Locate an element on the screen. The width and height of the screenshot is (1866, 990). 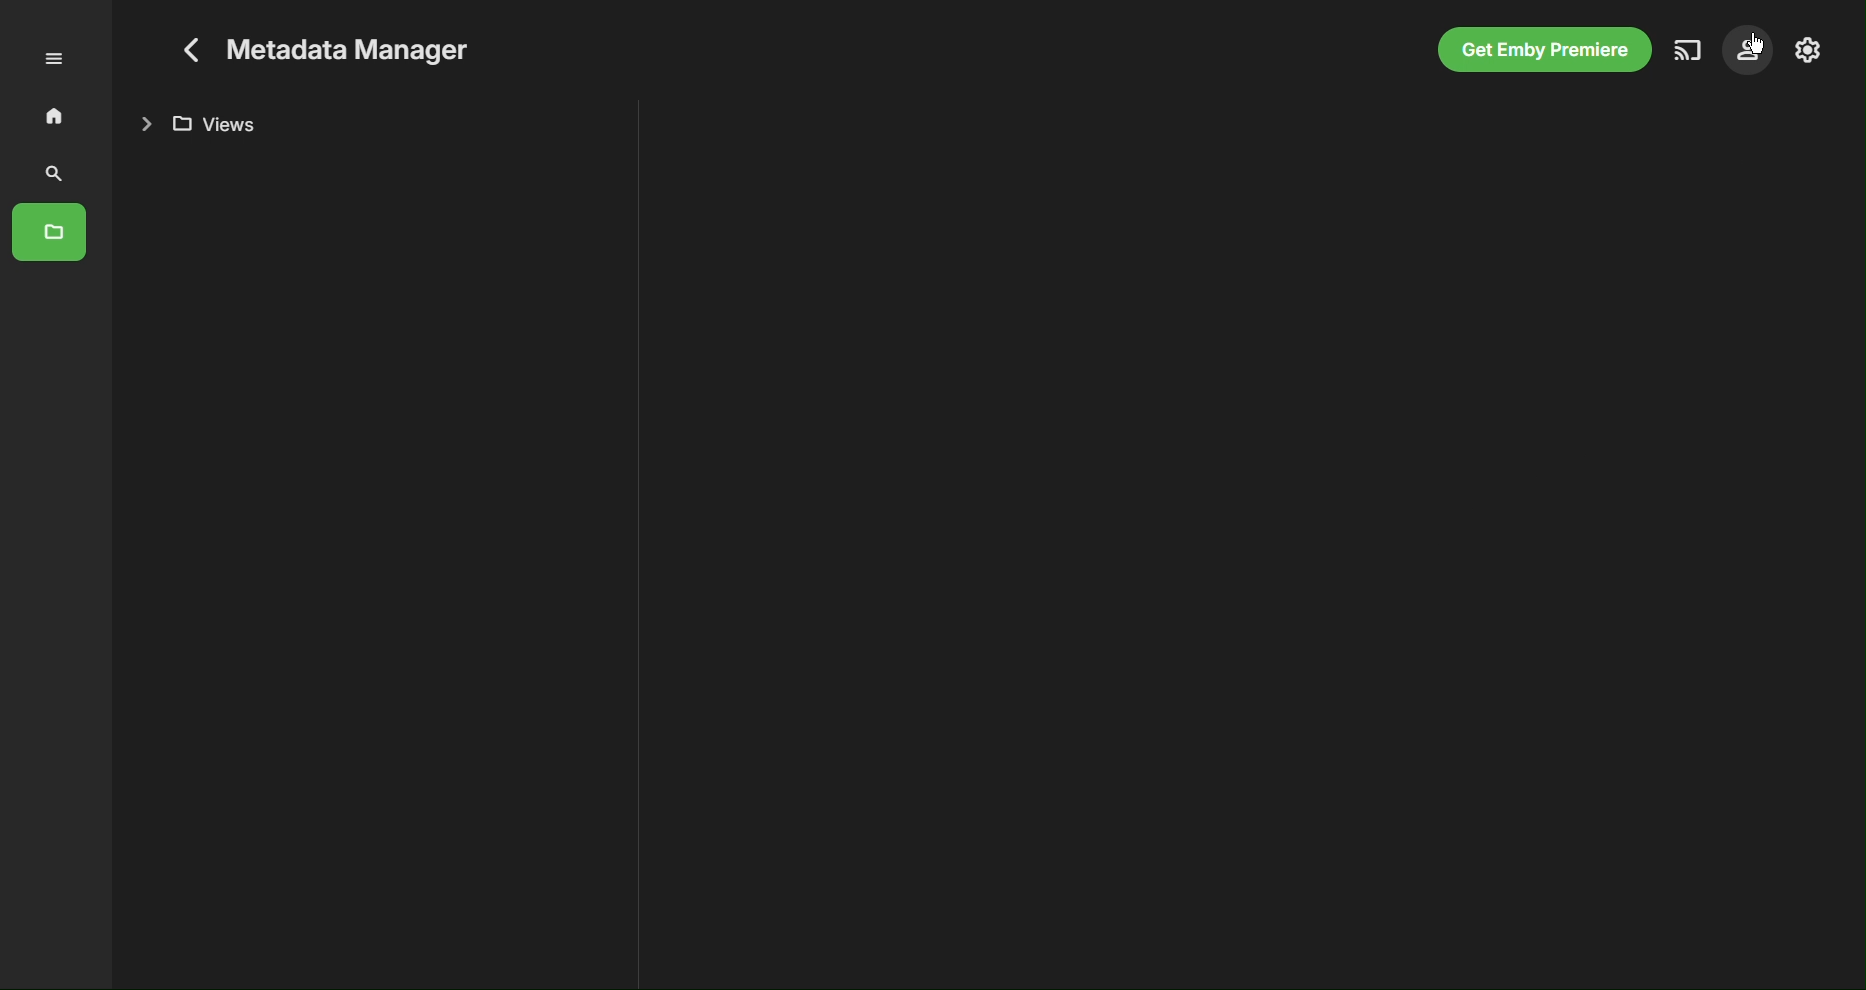
Folders is located at coordinates (53, 229).